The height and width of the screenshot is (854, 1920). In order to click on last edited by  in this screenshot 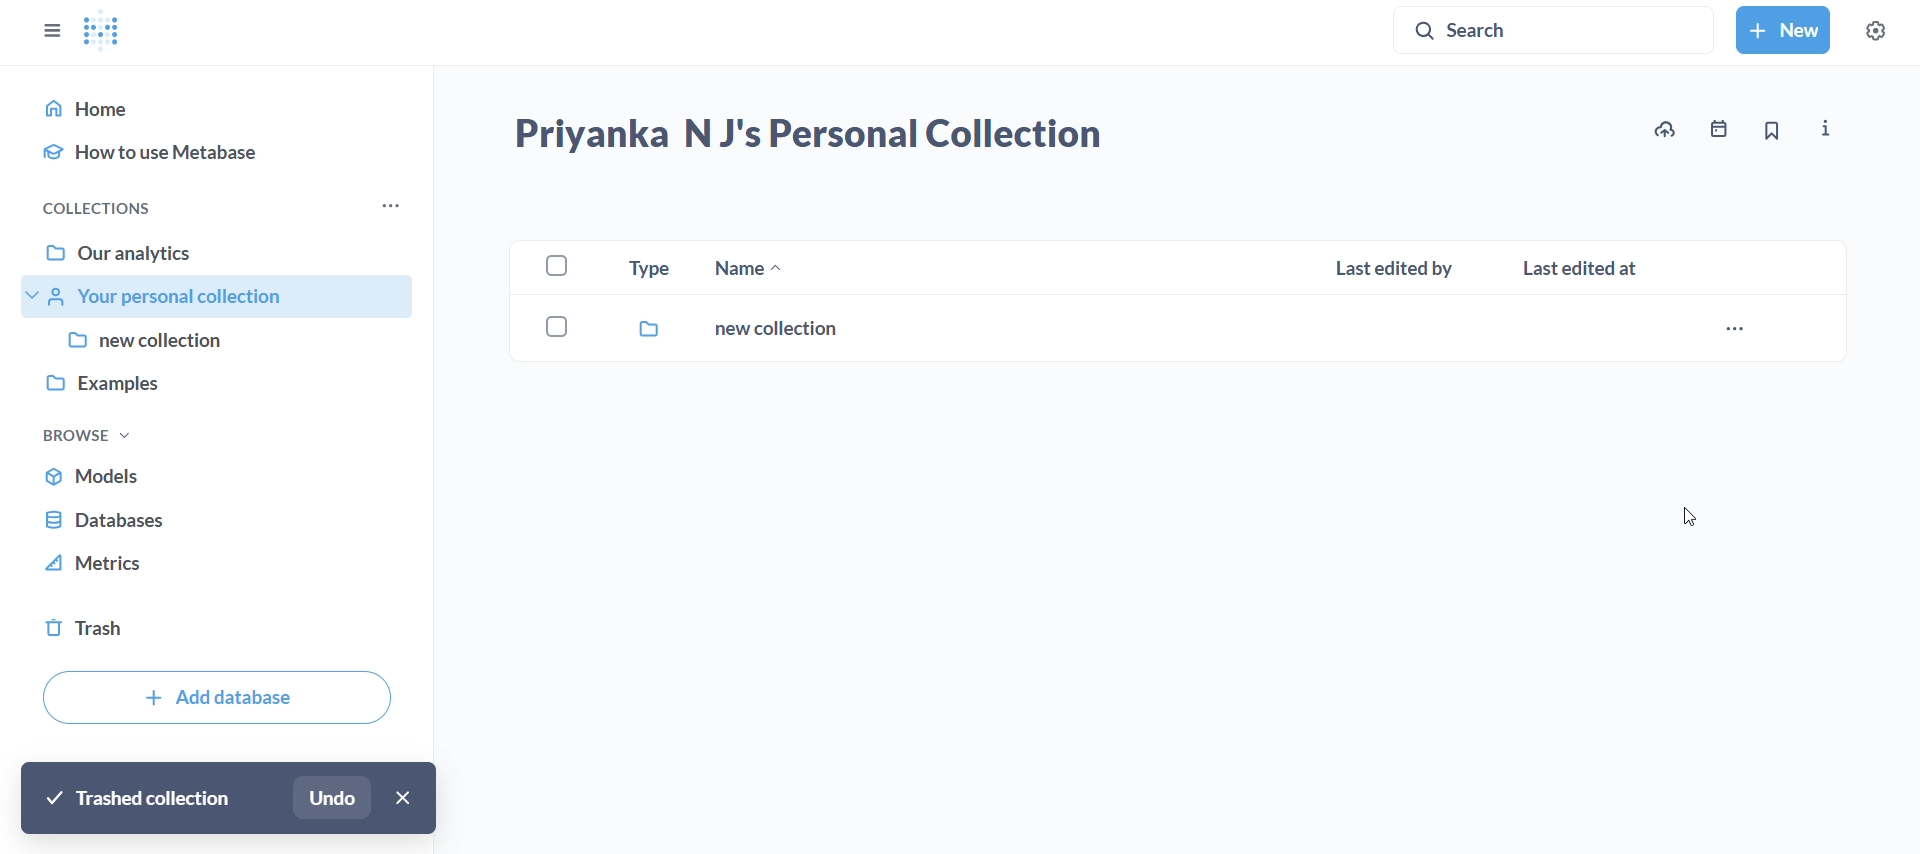, I will do `click(1401, 268)`.